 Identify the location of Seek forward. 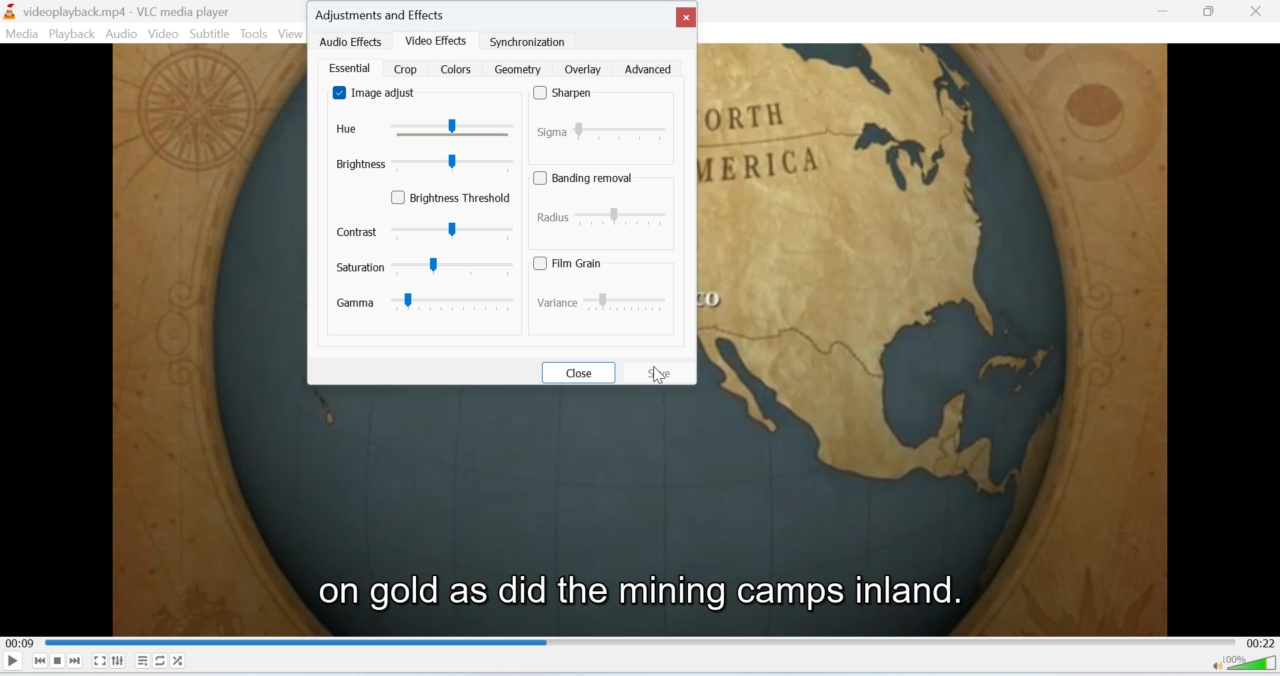
(76, 660).